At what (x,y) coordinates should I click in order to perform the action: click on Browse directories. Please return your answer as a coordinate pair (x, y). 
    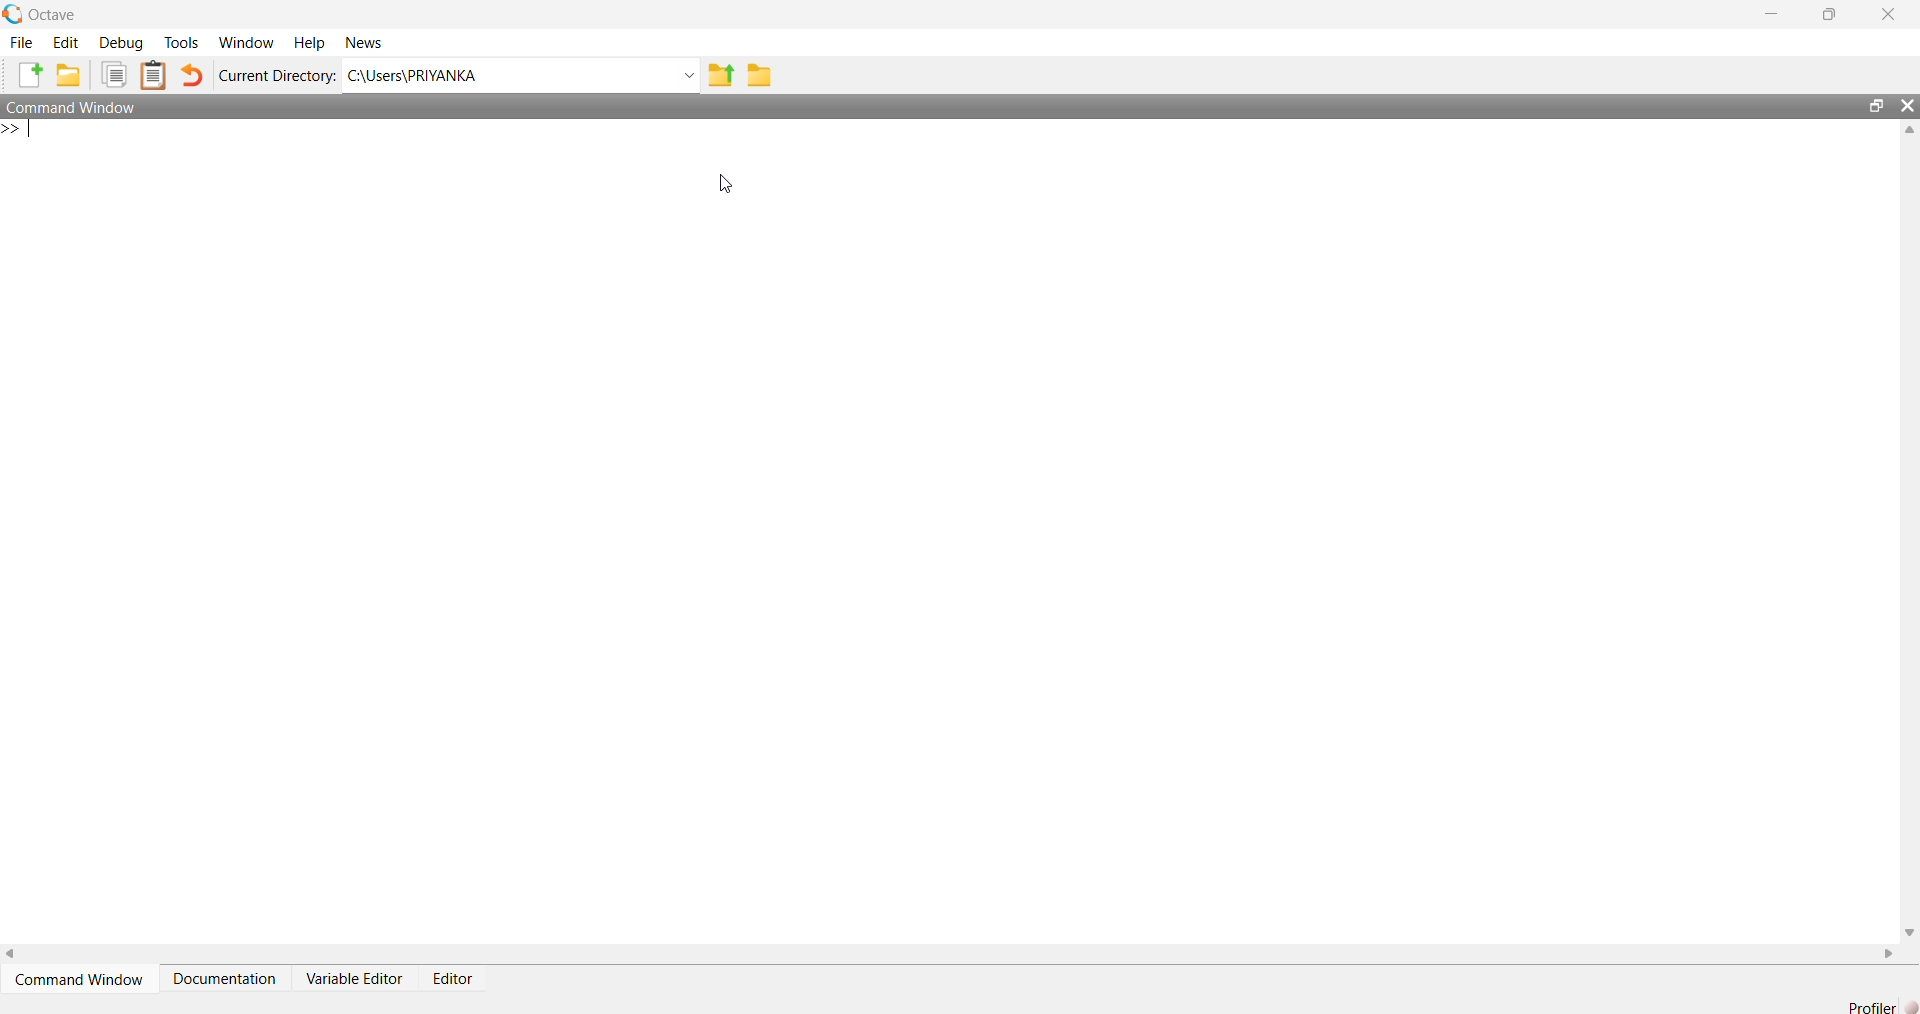
    Looking at the image, I should click on (758, 74).